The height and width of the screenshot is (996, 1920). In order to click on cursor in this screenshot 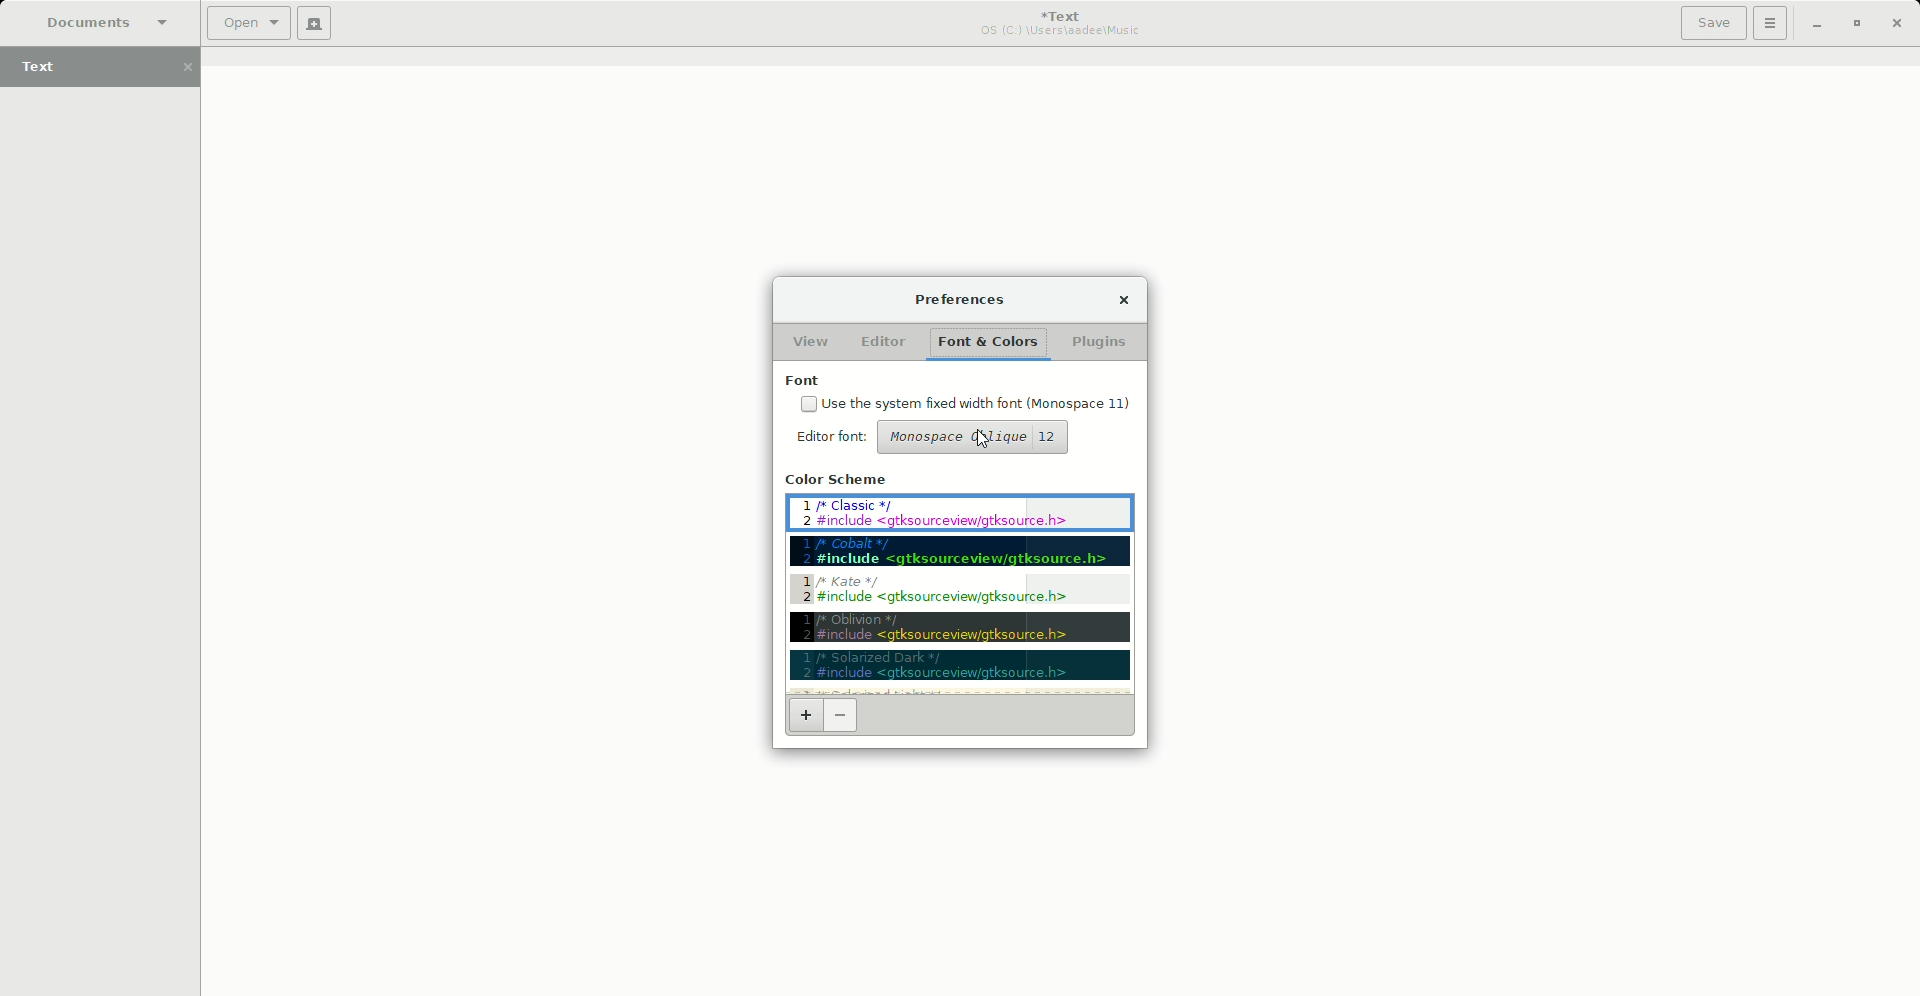, I will do `click(987, 440)`.